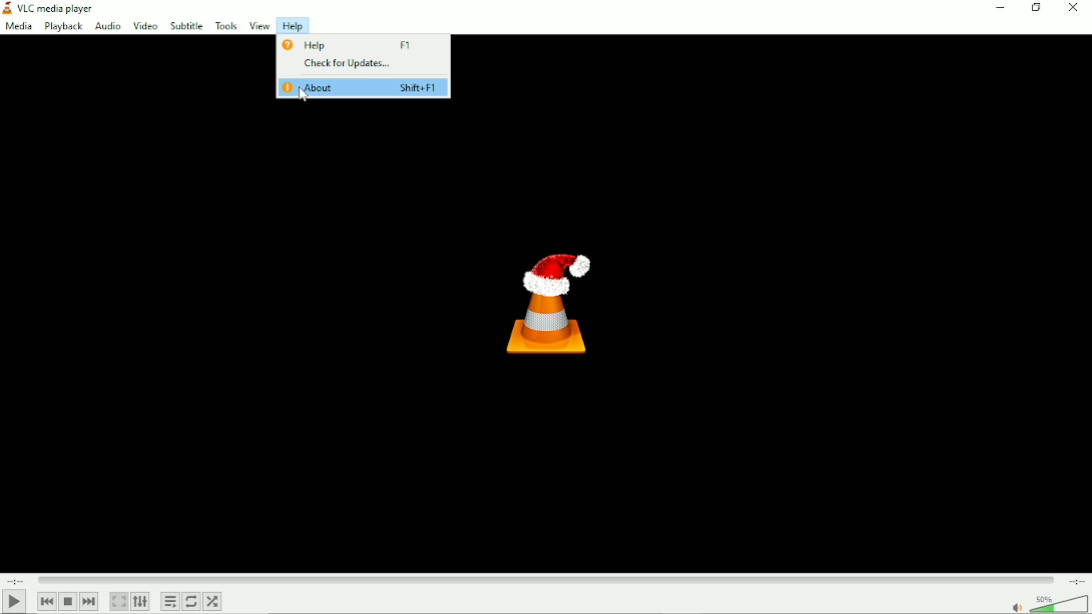 This screenshot has height=614, width=1092. Describe the element at coordinates (146, 26) in the screenshot. I see `Video` at that location.